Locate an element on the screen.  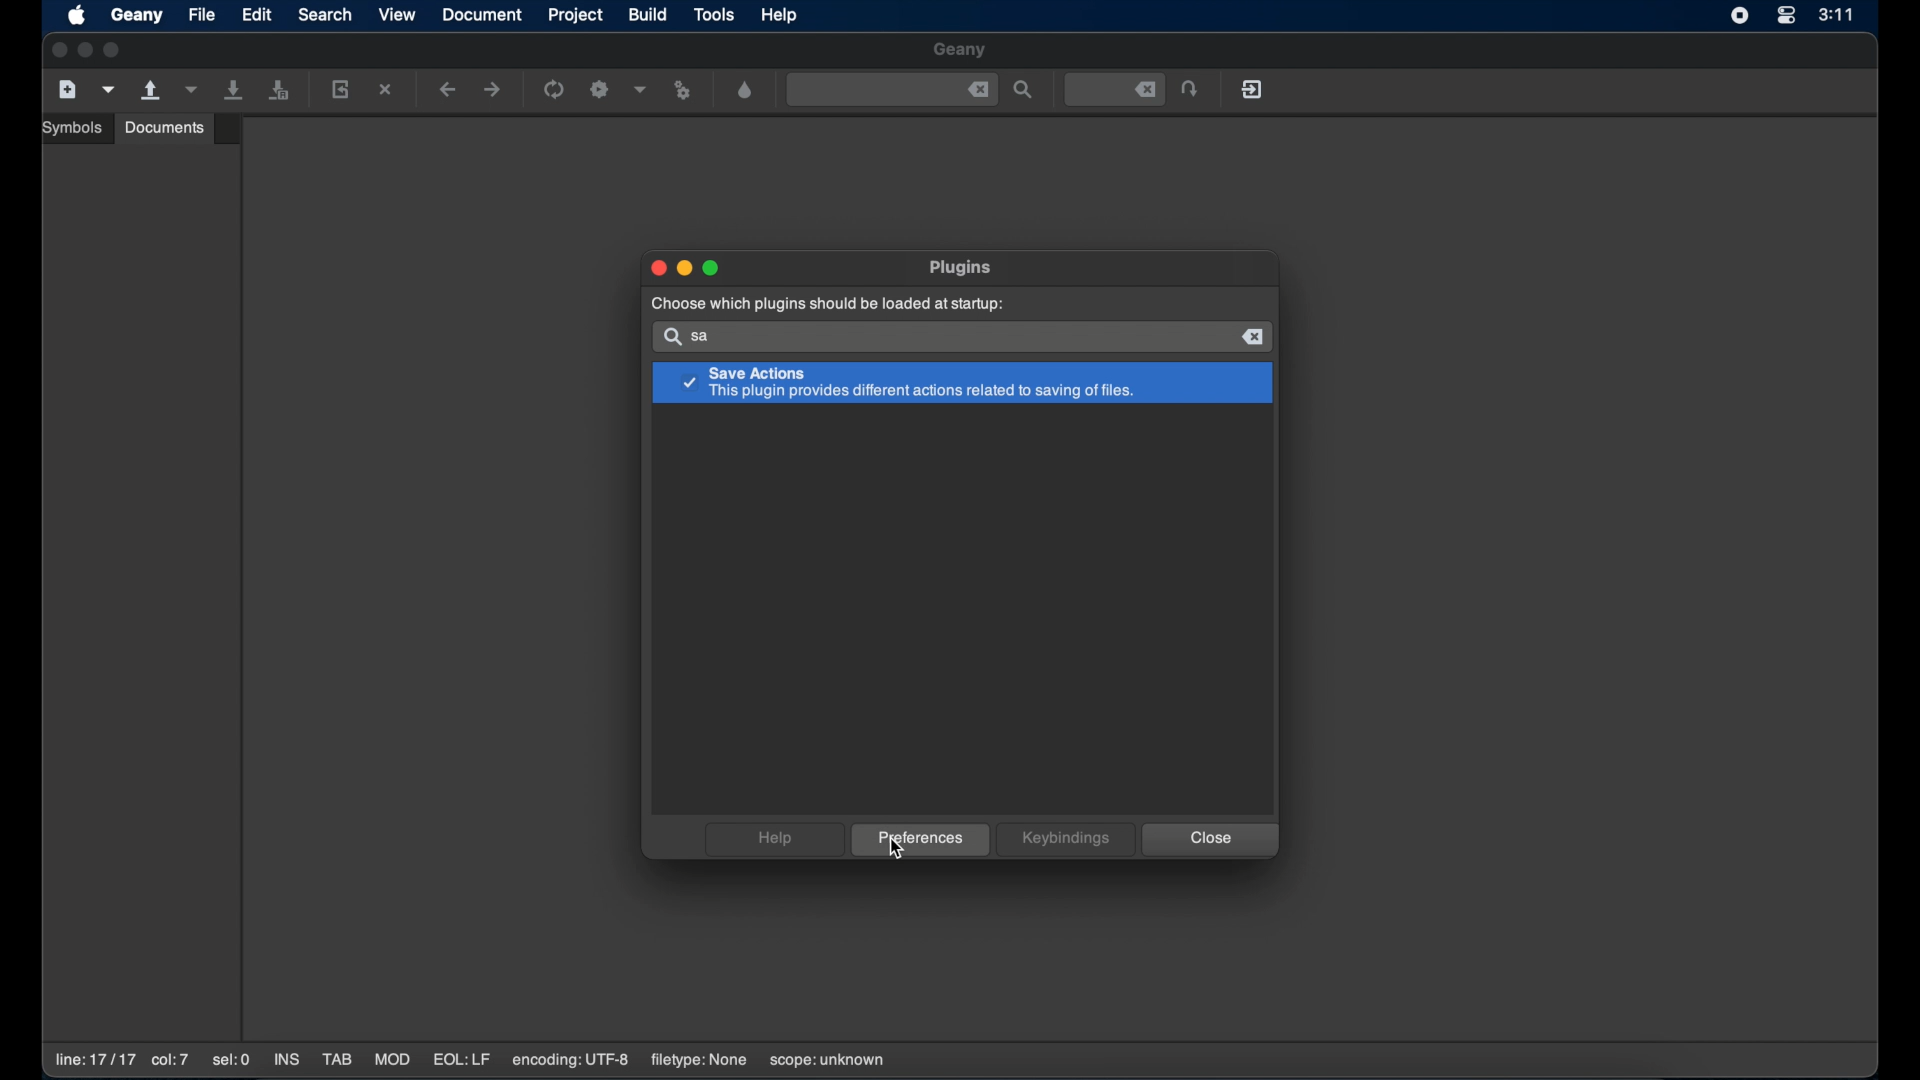
document is located at coordinates (483, 15).